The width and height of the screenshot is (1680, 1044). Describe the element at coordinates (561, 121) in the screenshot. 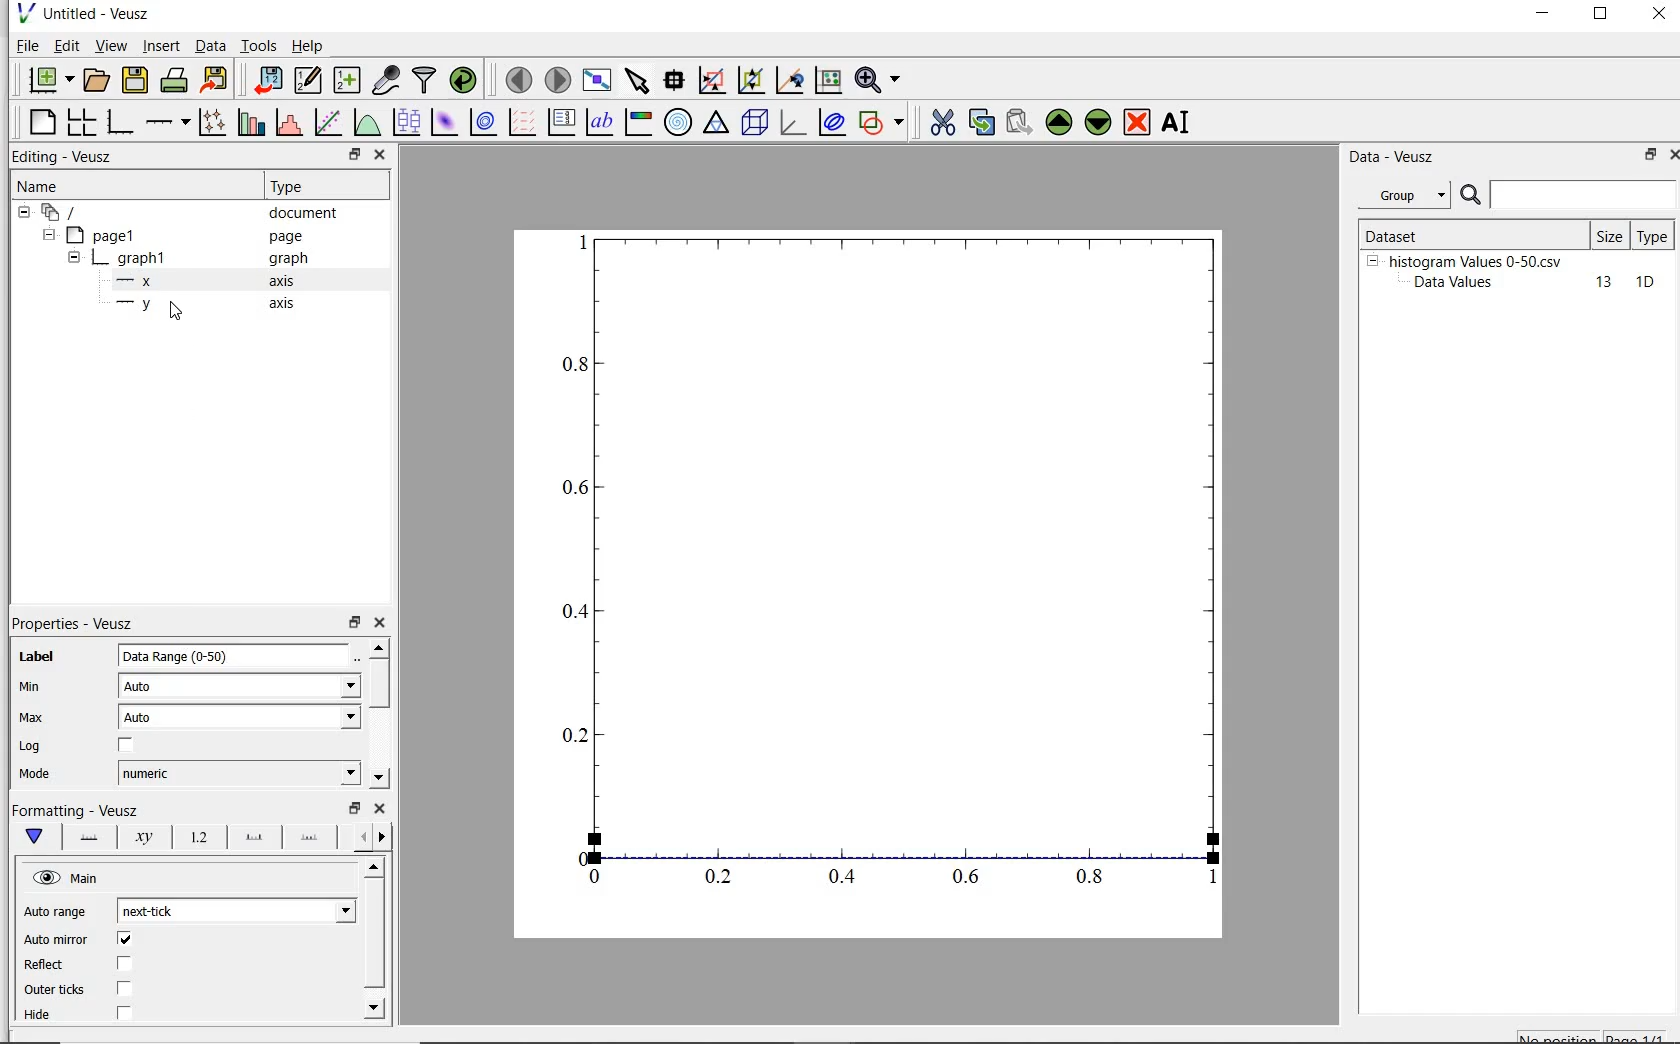

I see `plot key` at that location.